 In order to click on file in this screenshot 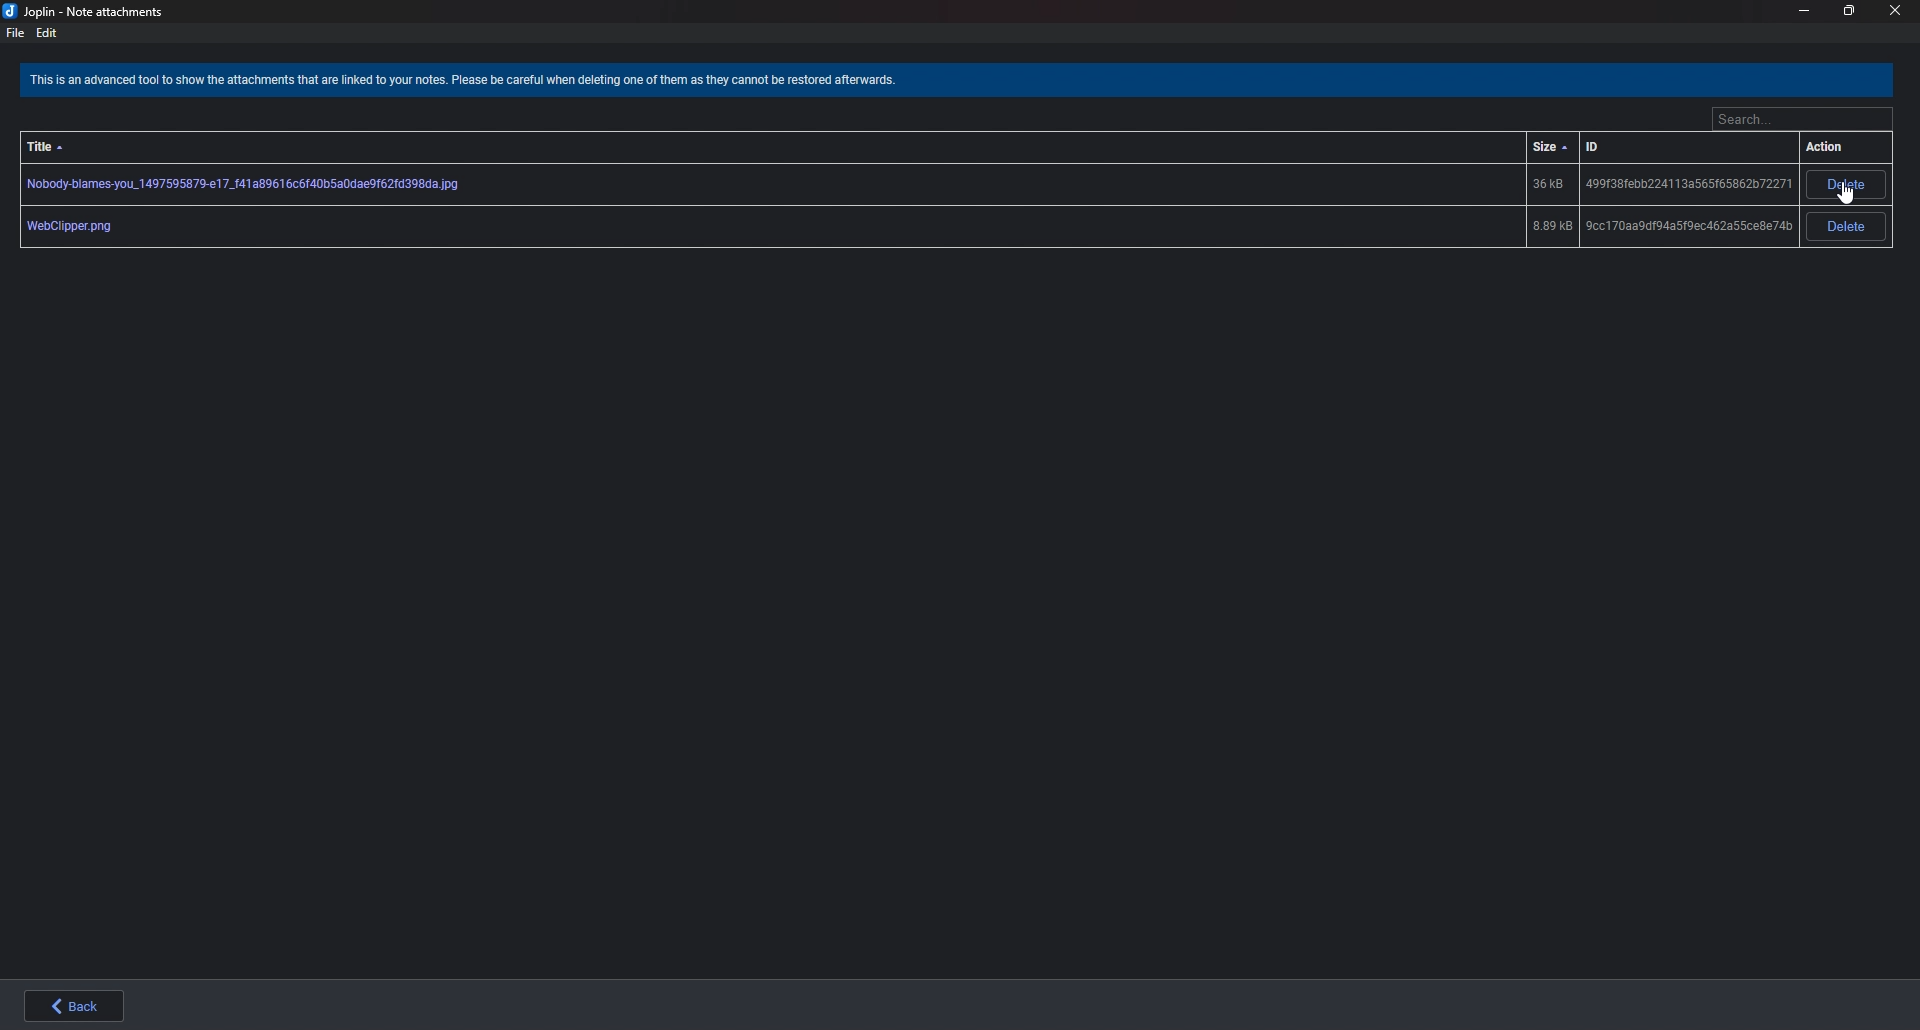, I will do `click(16, 32)`.